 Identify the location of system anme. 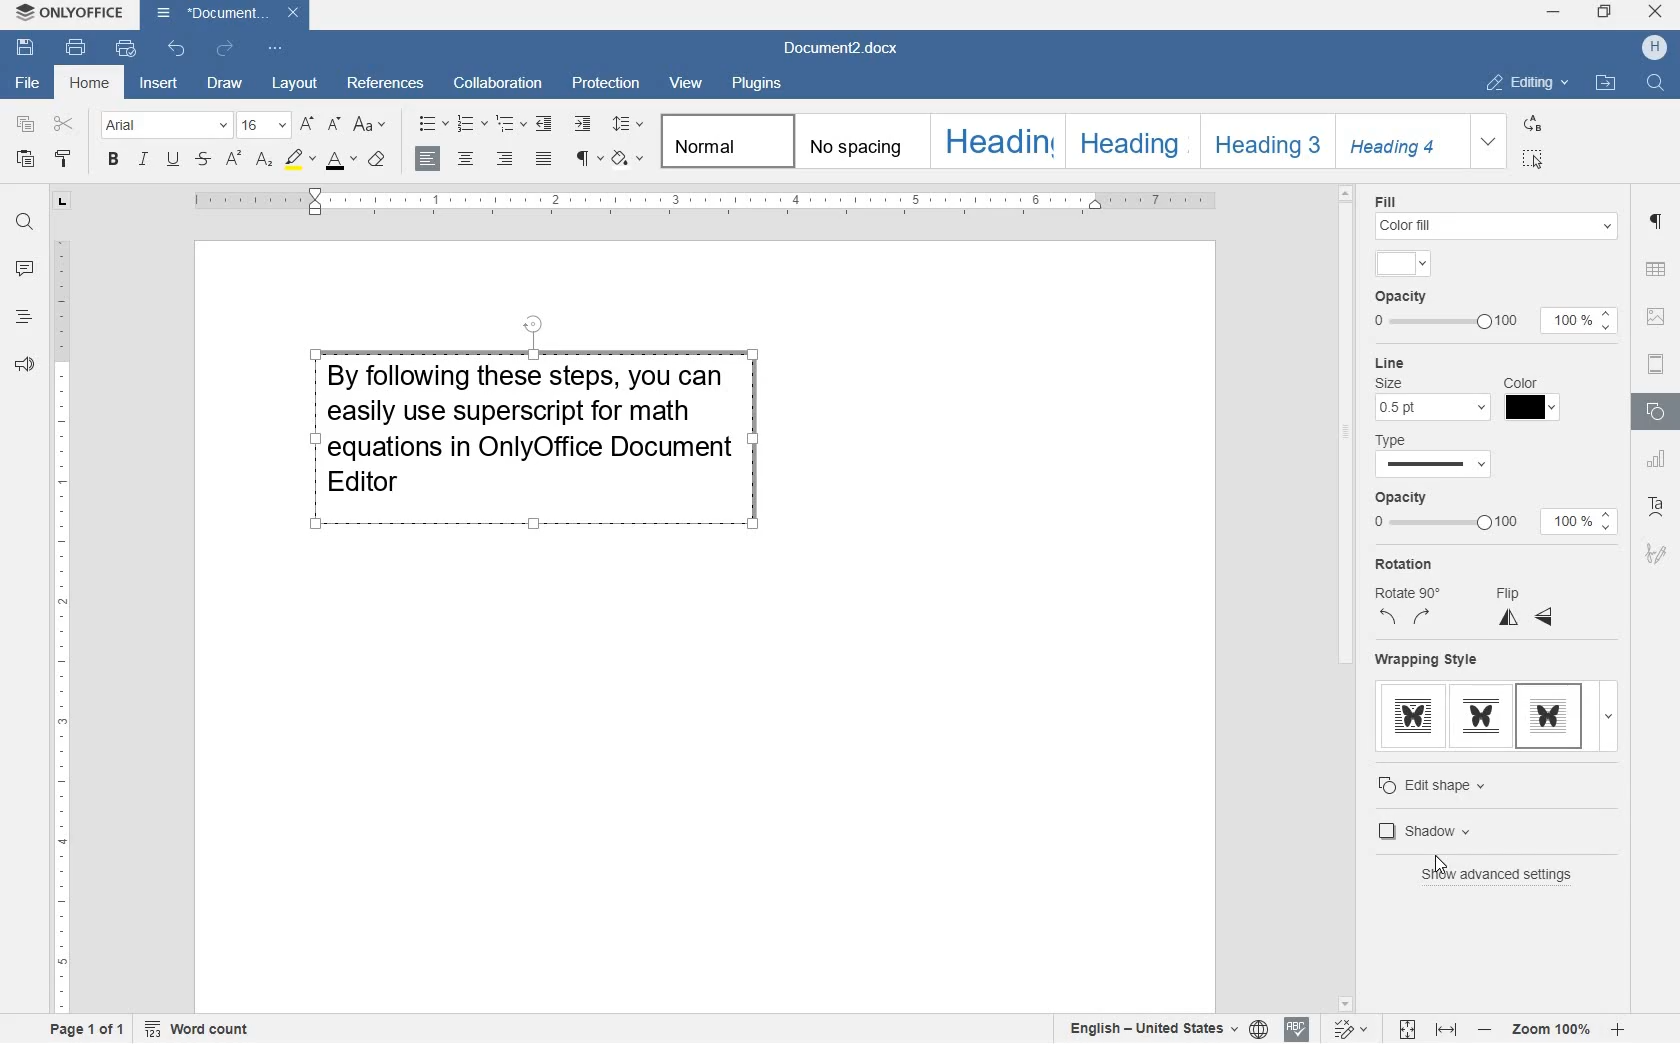
(70, 13).